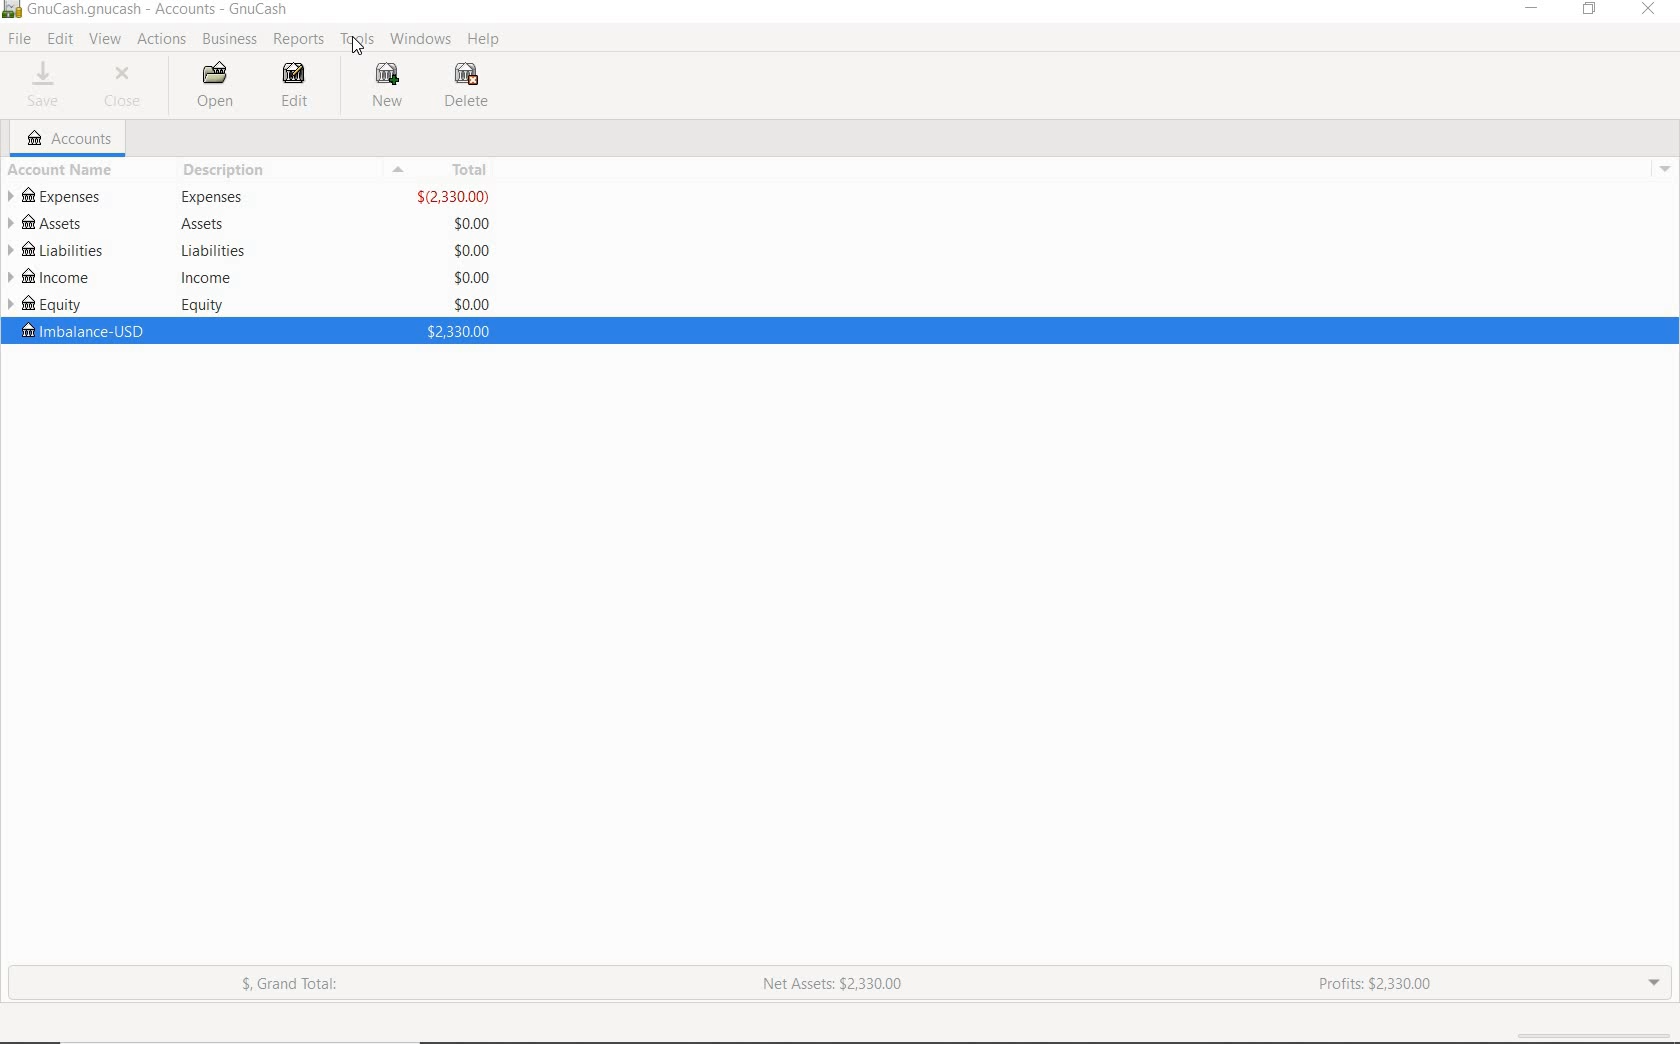 This screenshot has width=1680, height=1044. Describe the element at coordinates (248, 304) in the screenshot. I see `EQUITY` at that location.